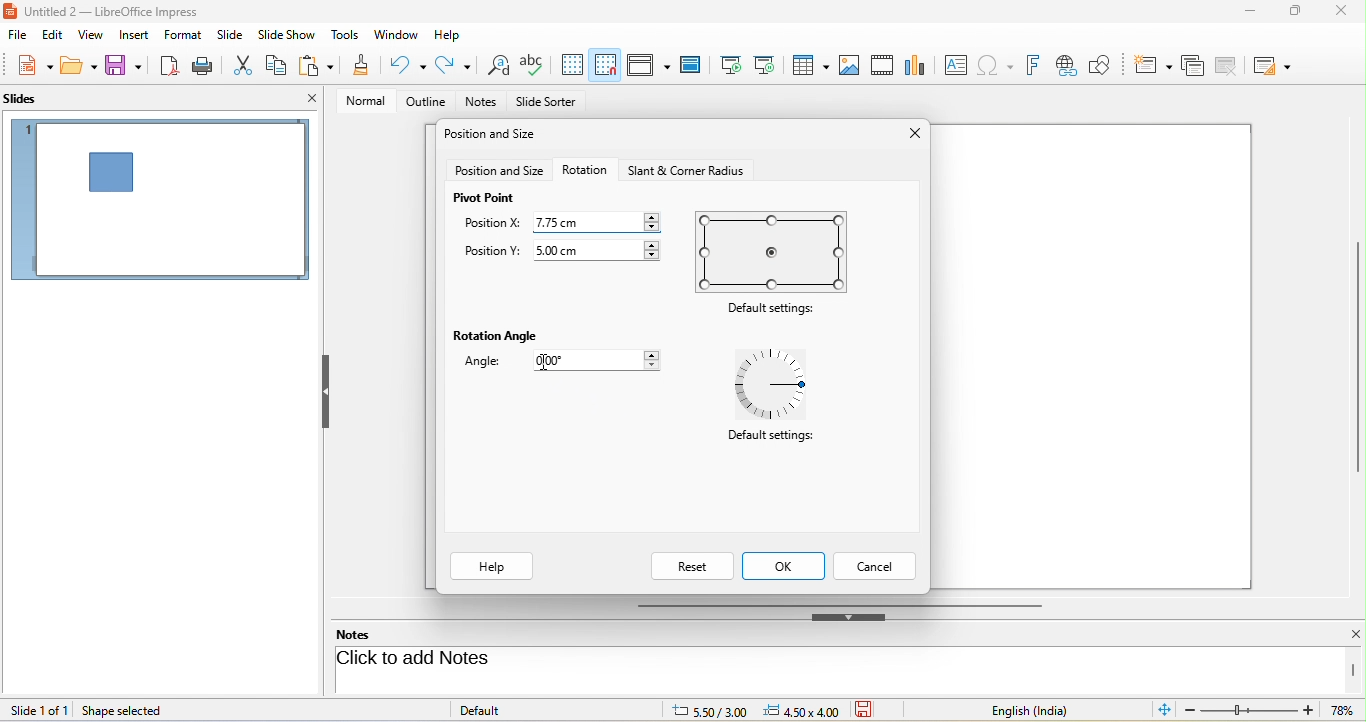  I want to click on print, so click(206, 65).